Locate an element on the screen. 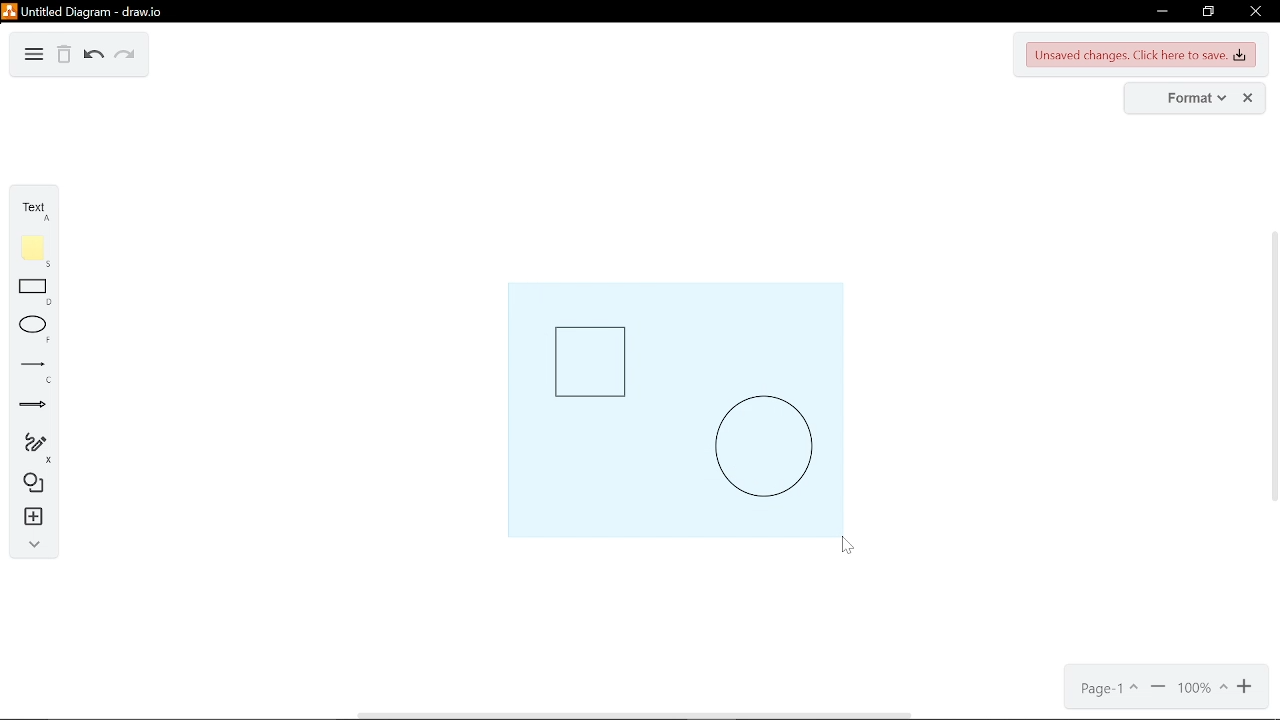 The image size is (1280, 720). current zoom is located at coordinates (1203, 689).